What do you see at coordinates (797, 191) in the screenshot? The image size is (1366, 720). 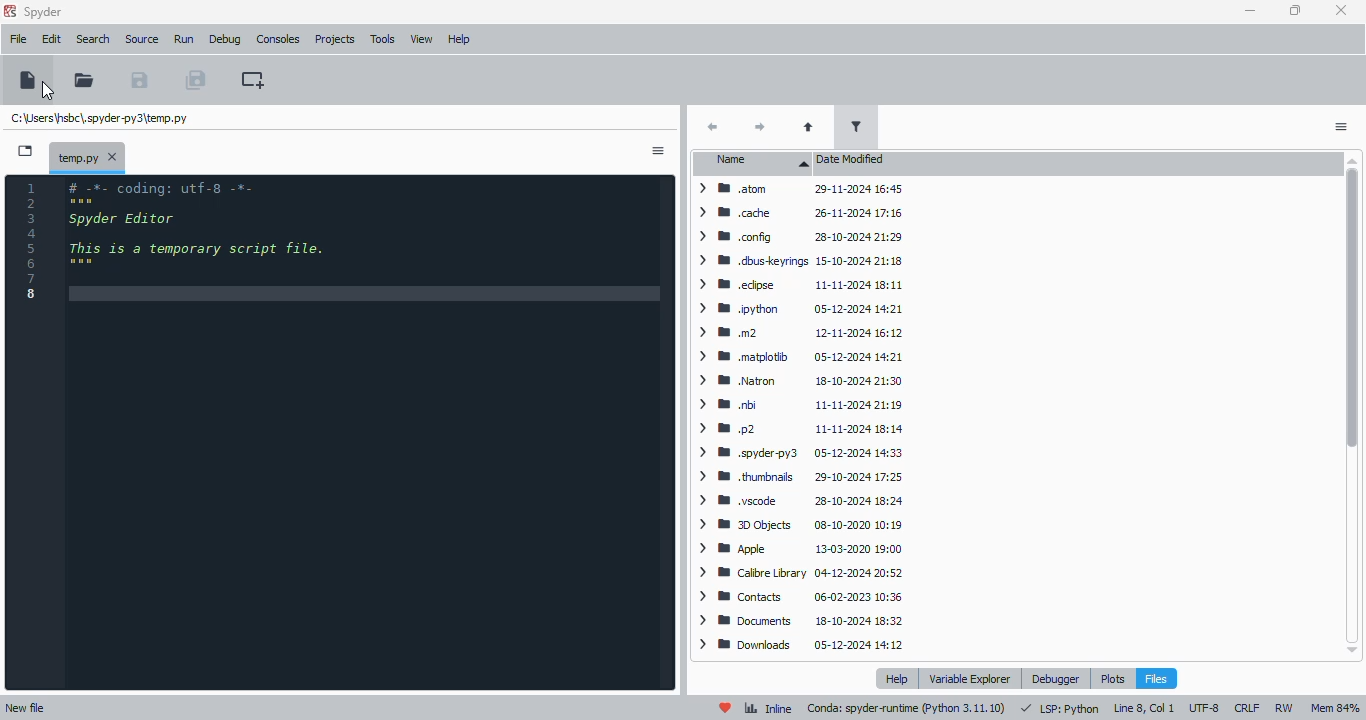 I see `> BW atom 29-11-2024 16:45` at bounding box center [797, 191].